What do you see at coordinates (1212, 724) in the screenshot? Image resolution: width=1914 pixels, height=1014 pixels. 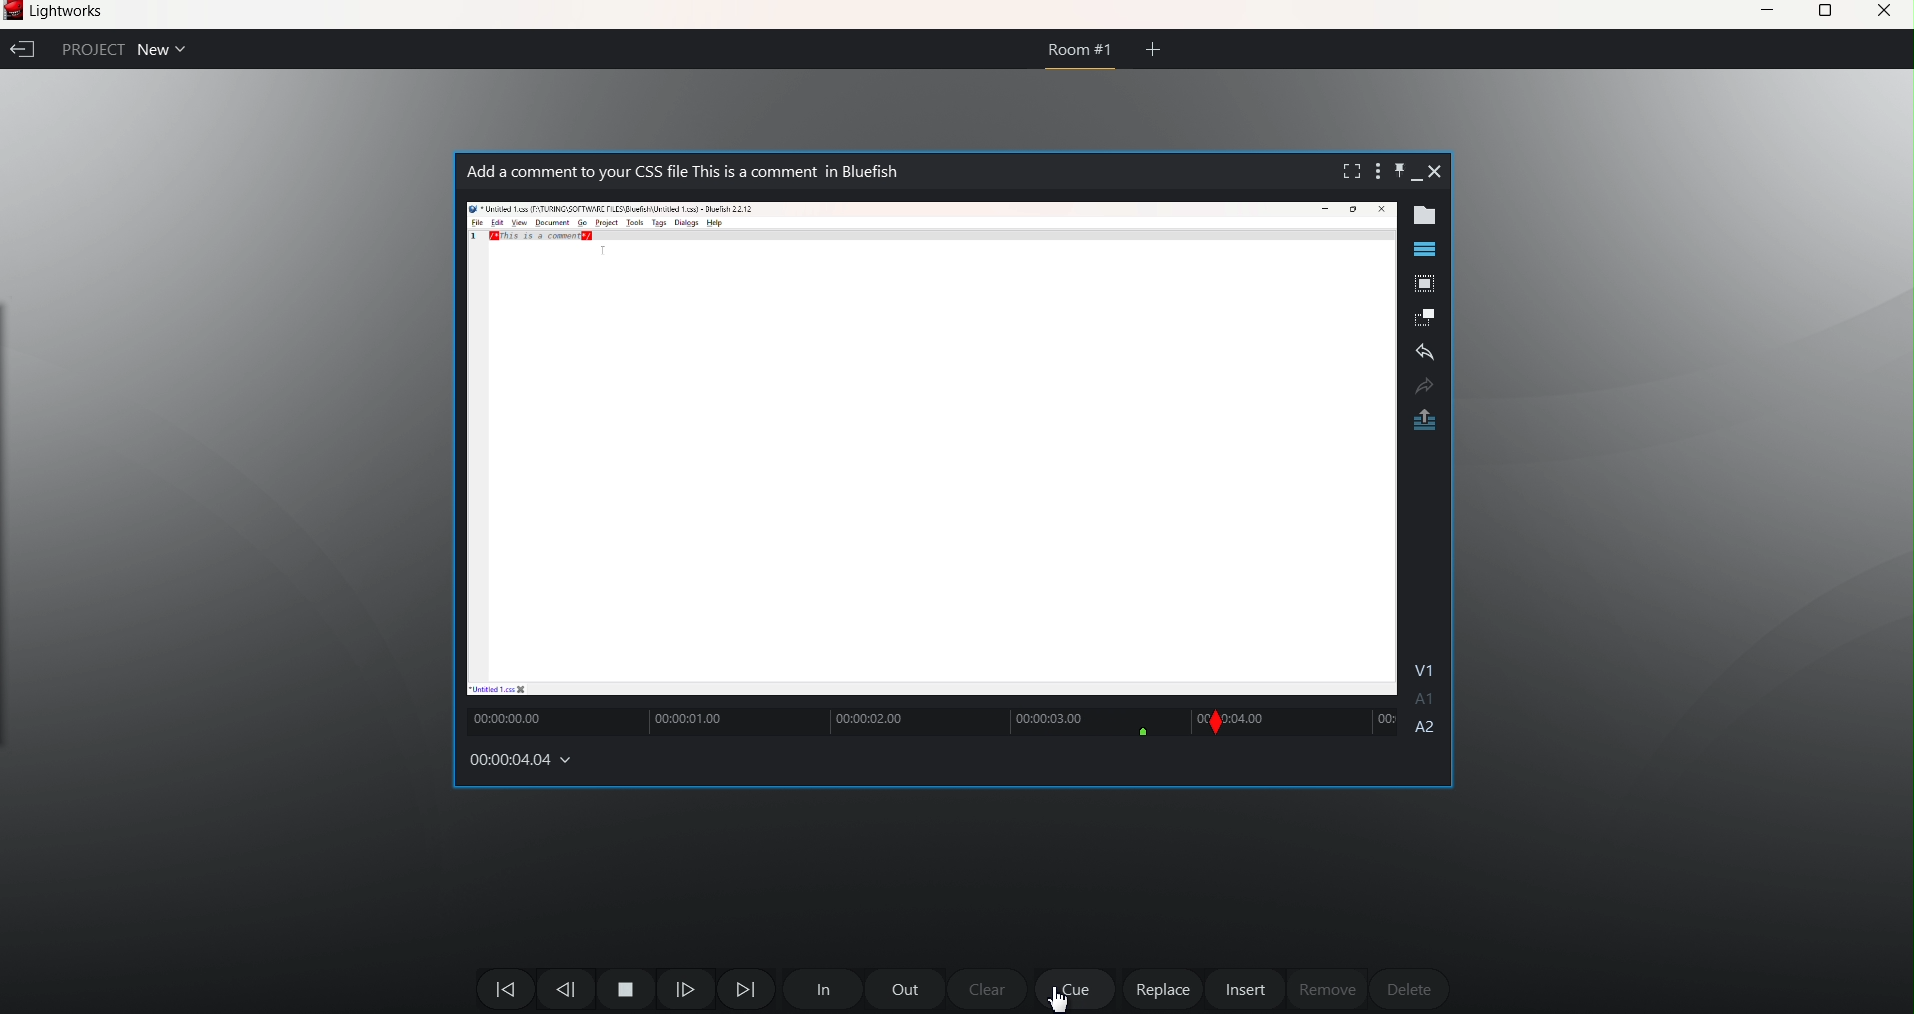 I see `Slip moved forward` at bounding box center [1212, 724].